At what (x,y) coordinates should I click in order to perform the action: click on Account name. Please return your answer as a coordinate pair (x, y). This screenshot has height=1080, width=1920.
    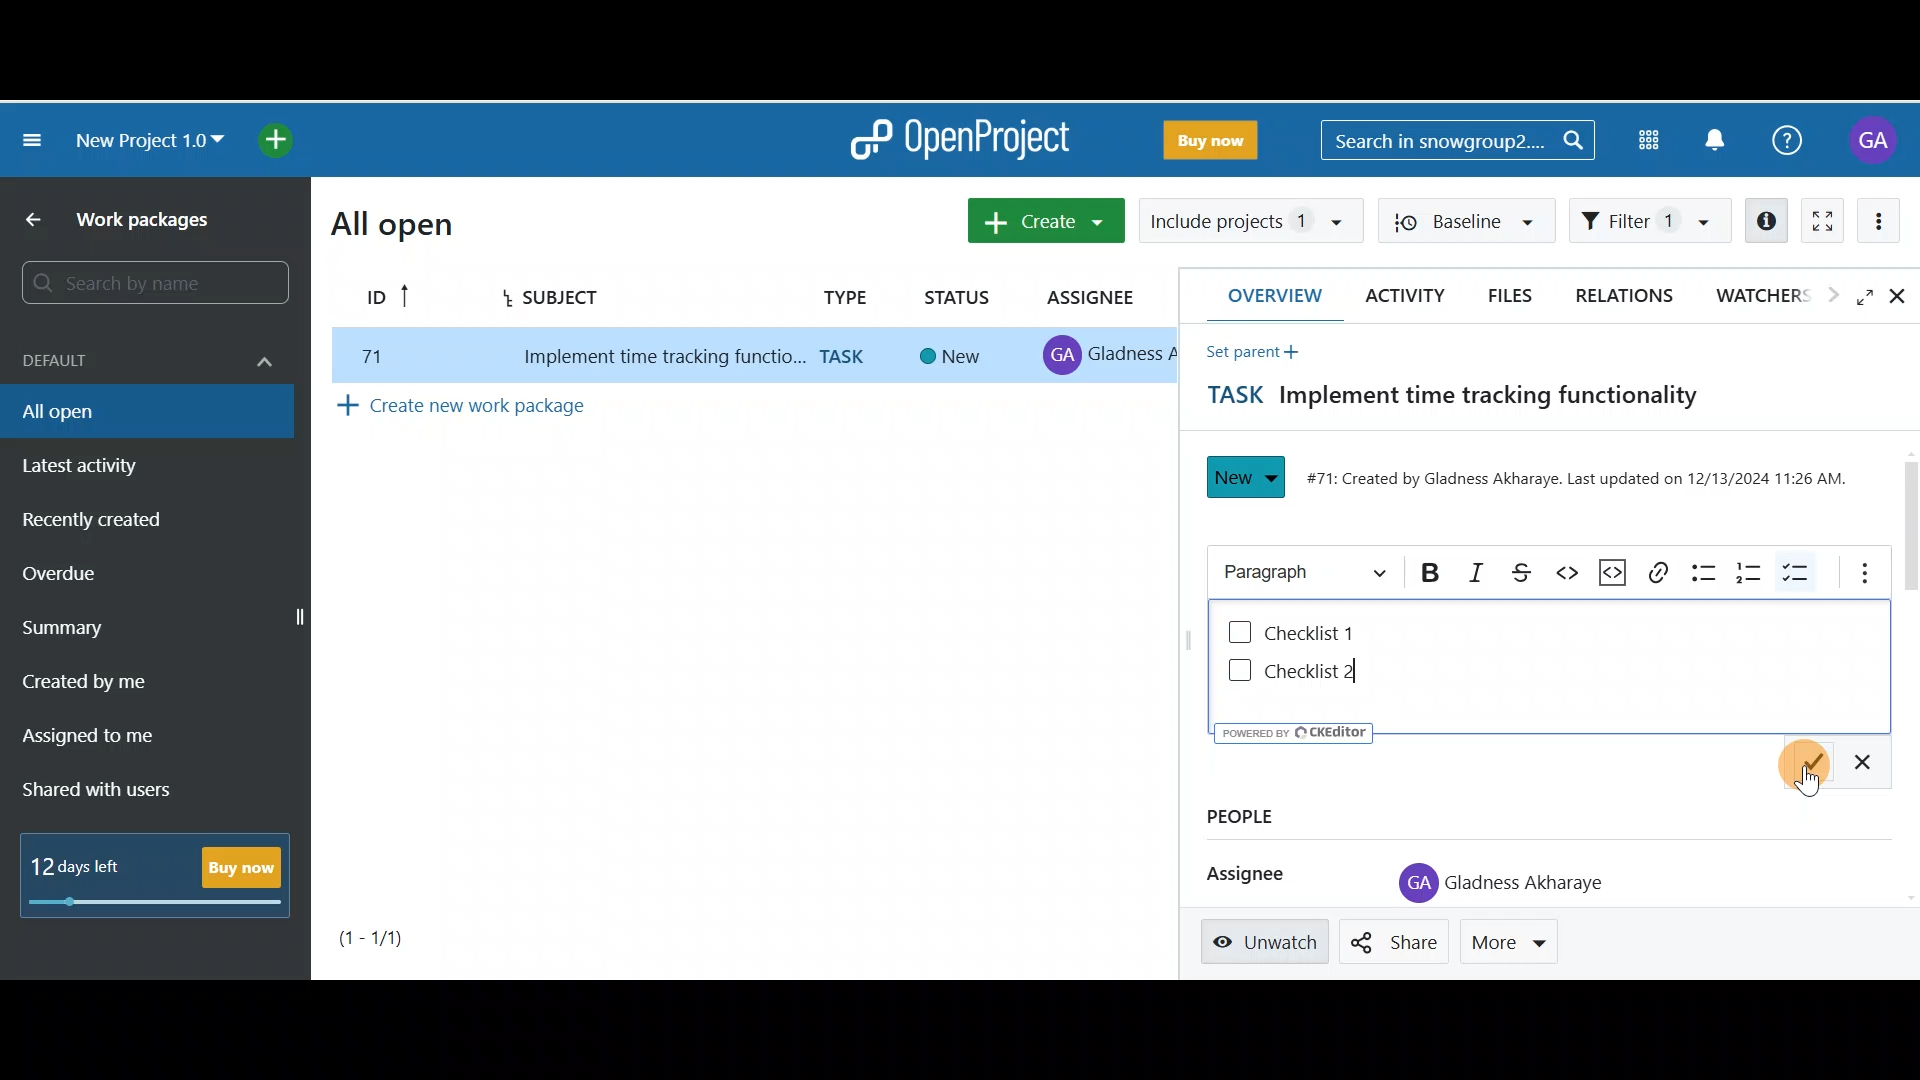
    Looking at the image, I should click on (1866, 142).